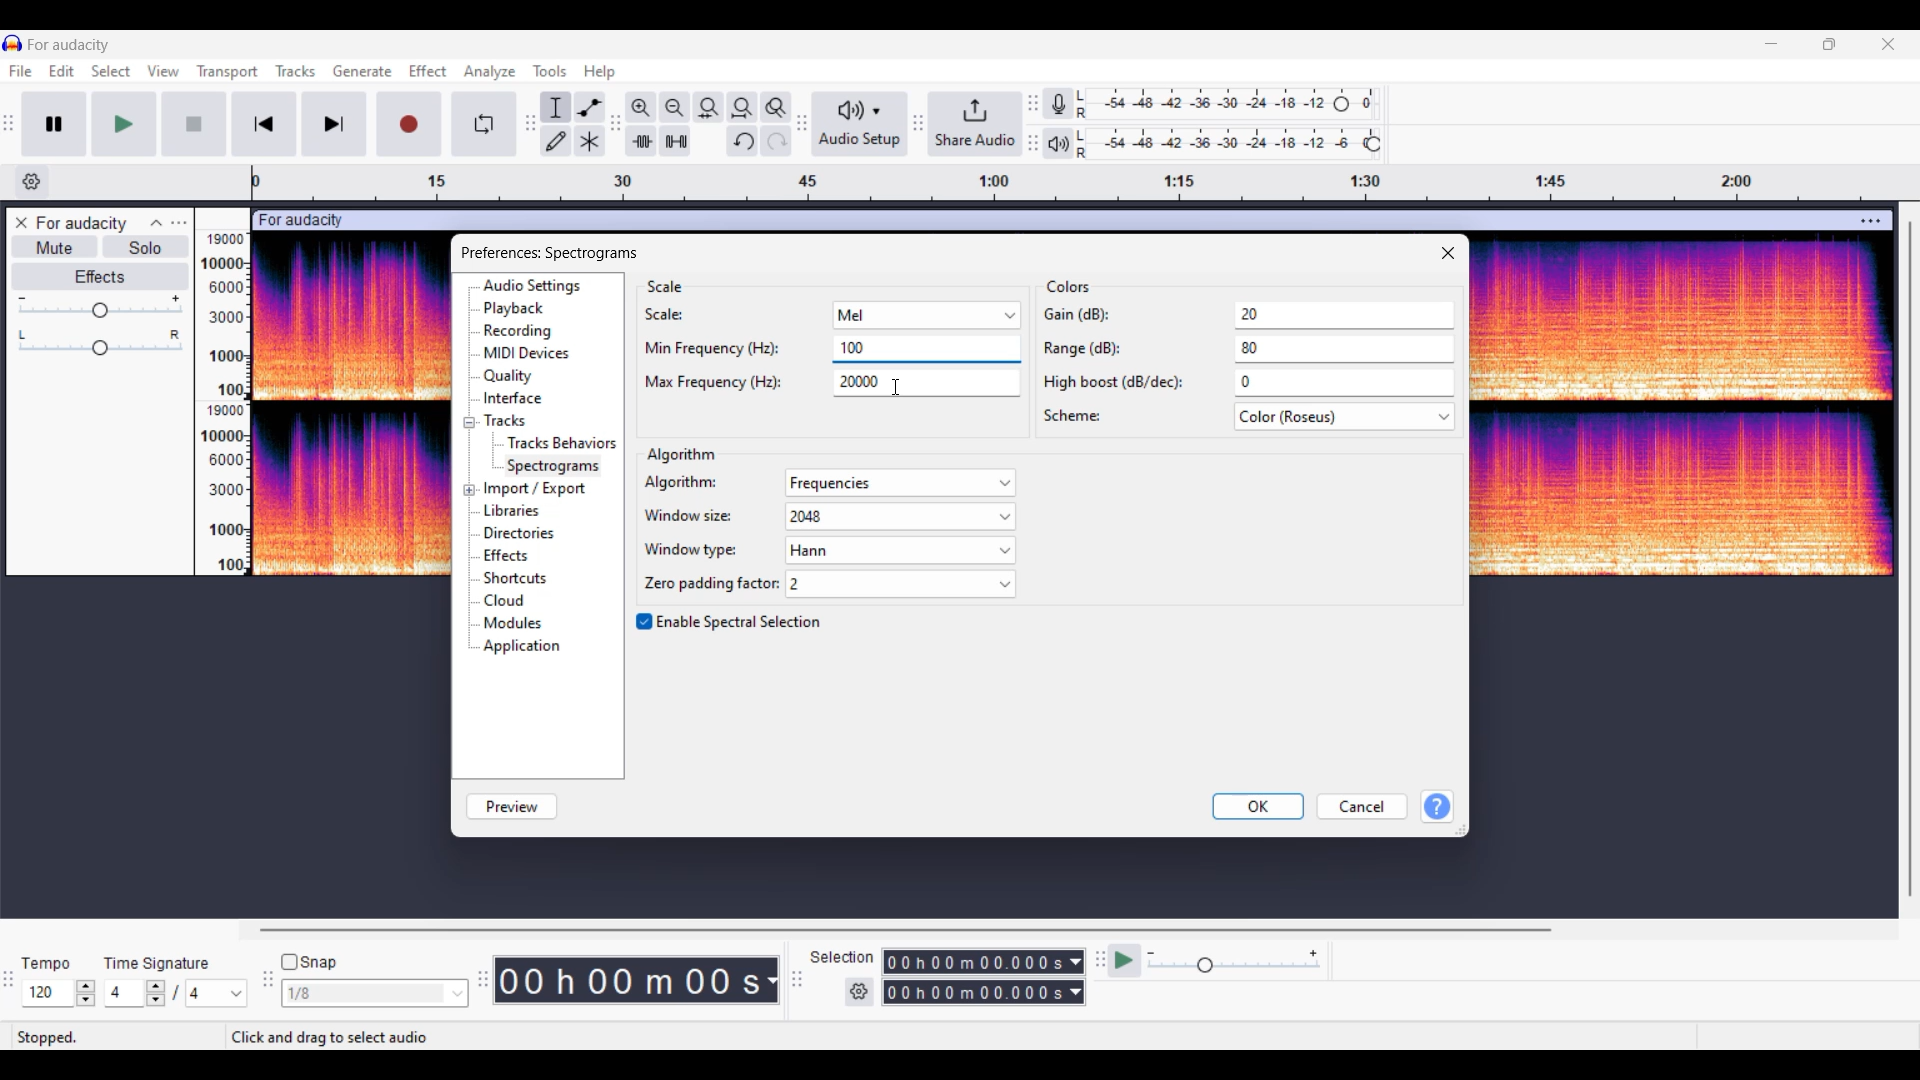 This screenshot has width=1920, height=1080. I want to click on OK, so click(1258, 806).